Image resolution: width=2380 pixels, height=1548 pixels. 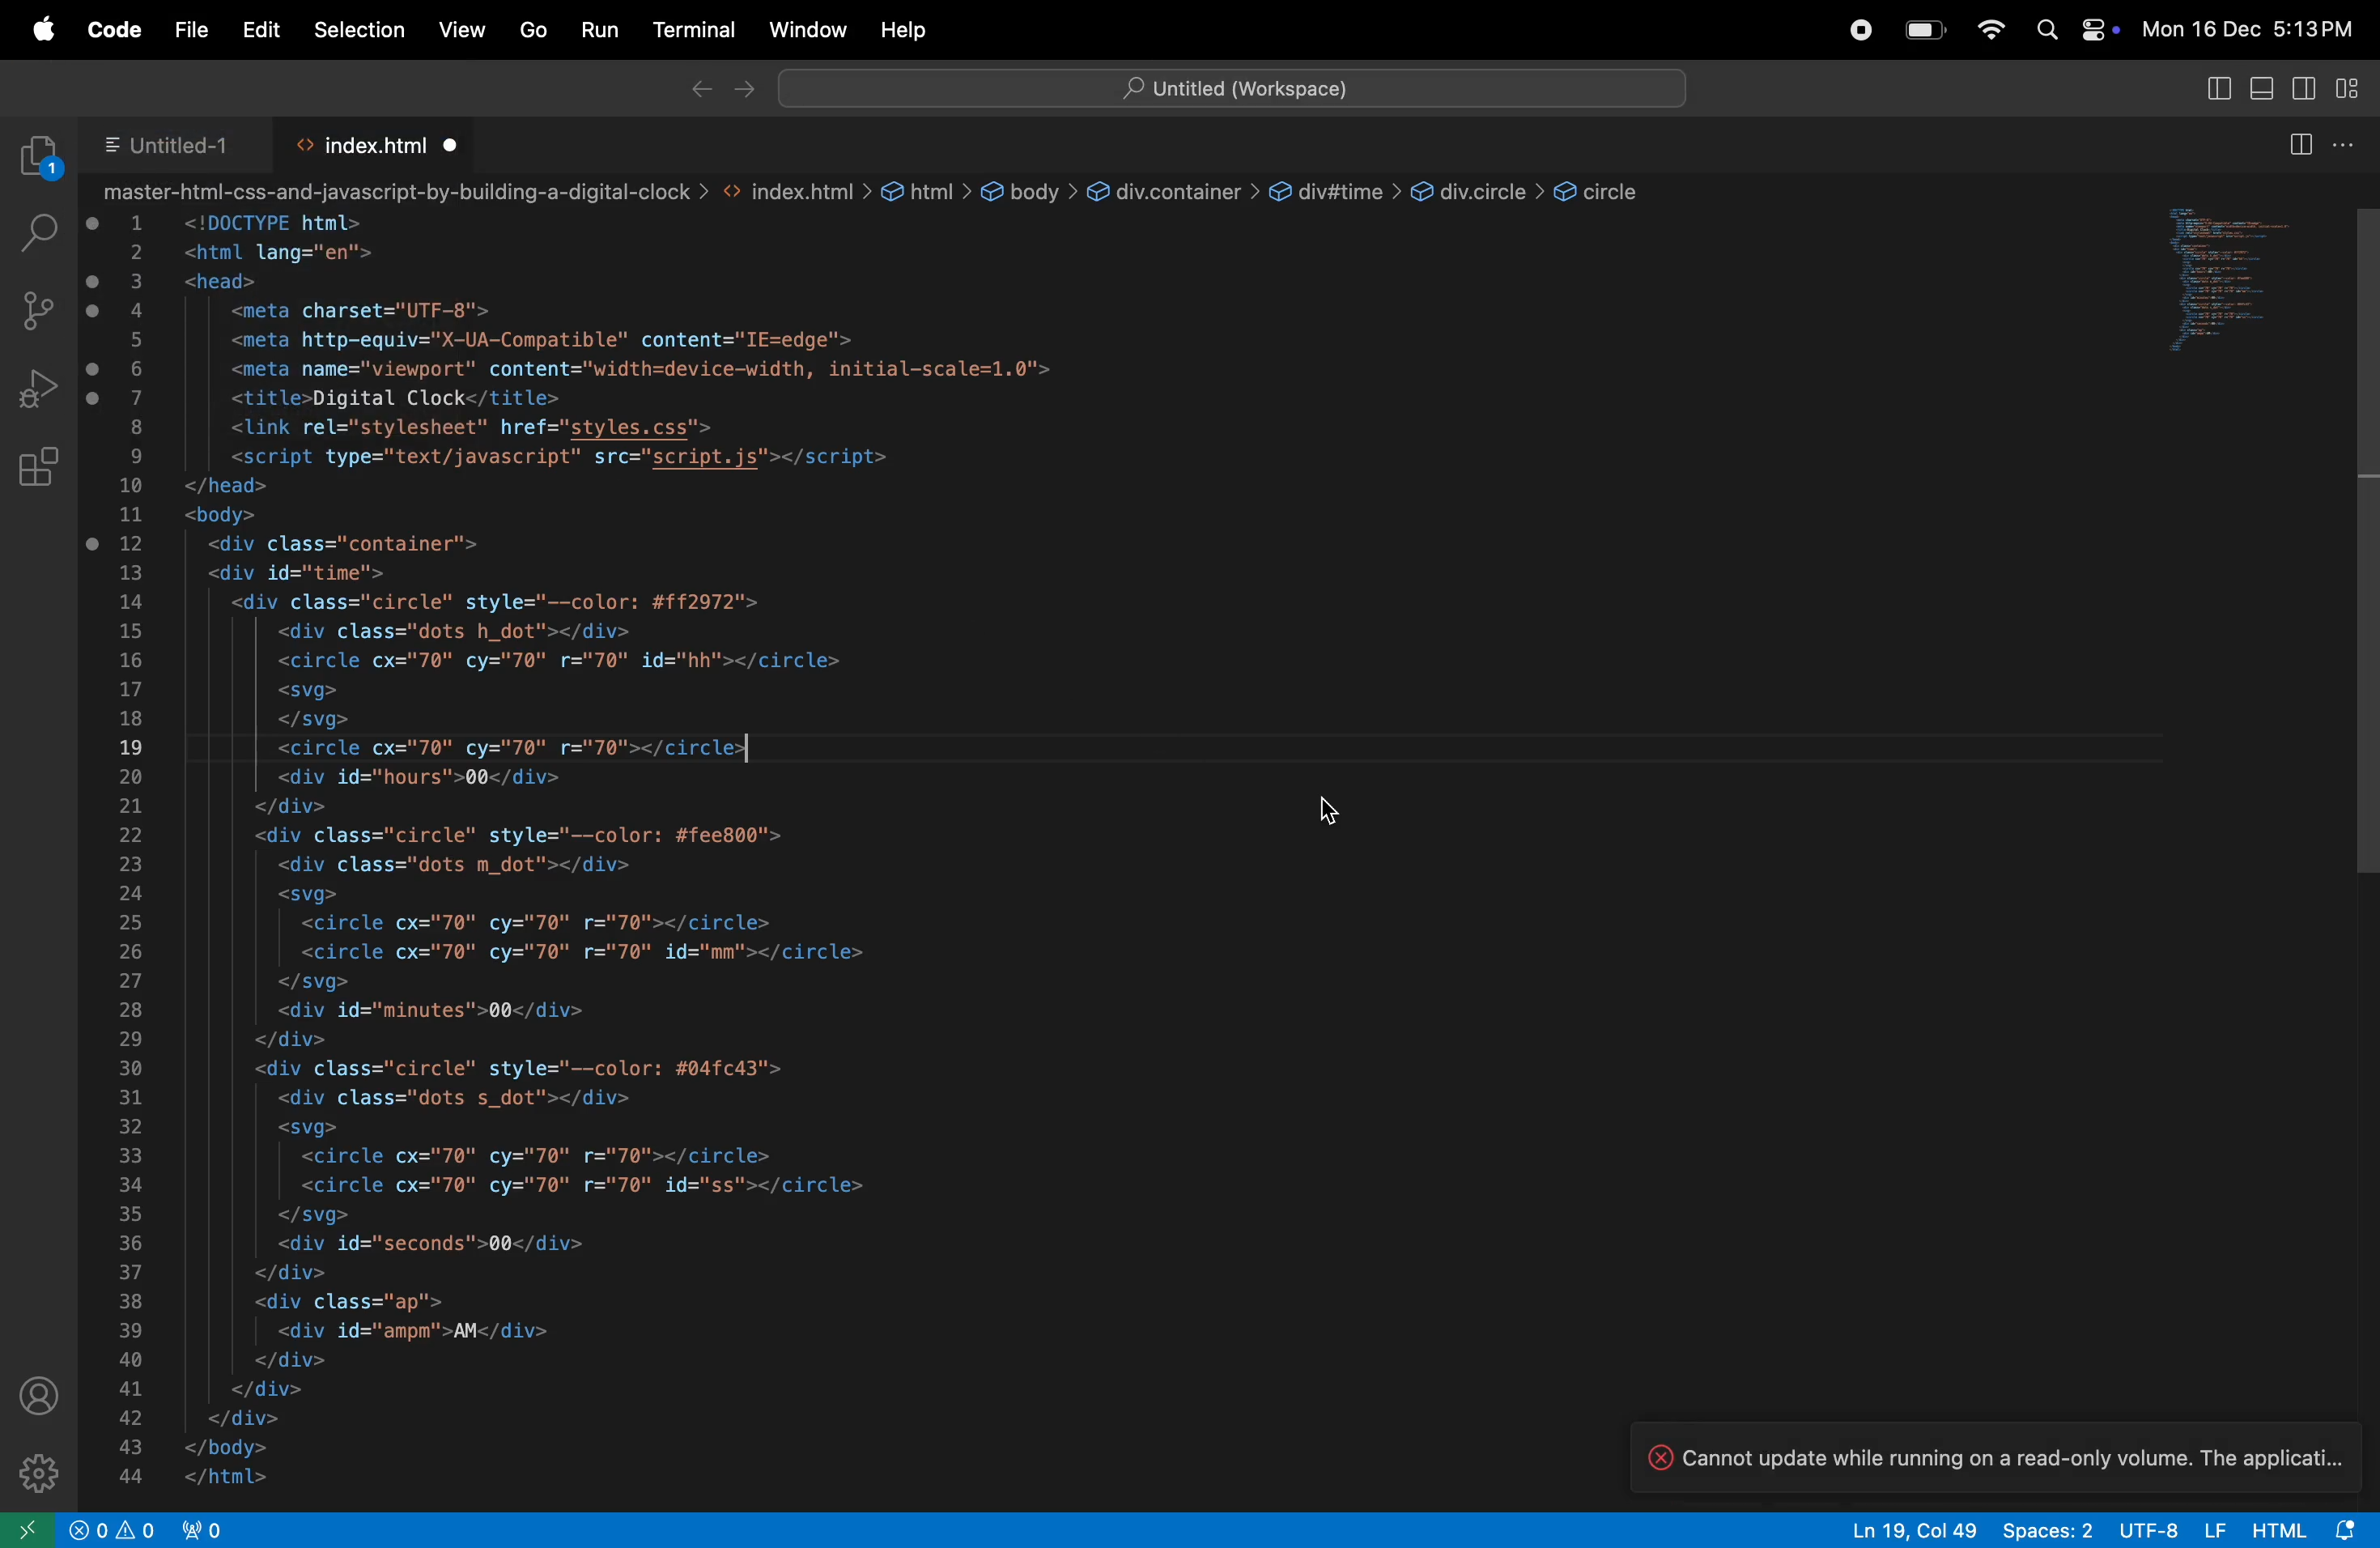 What do you see at coordinates (277, 223) in the screenshot?
I see `<!DOCTYPE html>` at bounding box center [277, 223].